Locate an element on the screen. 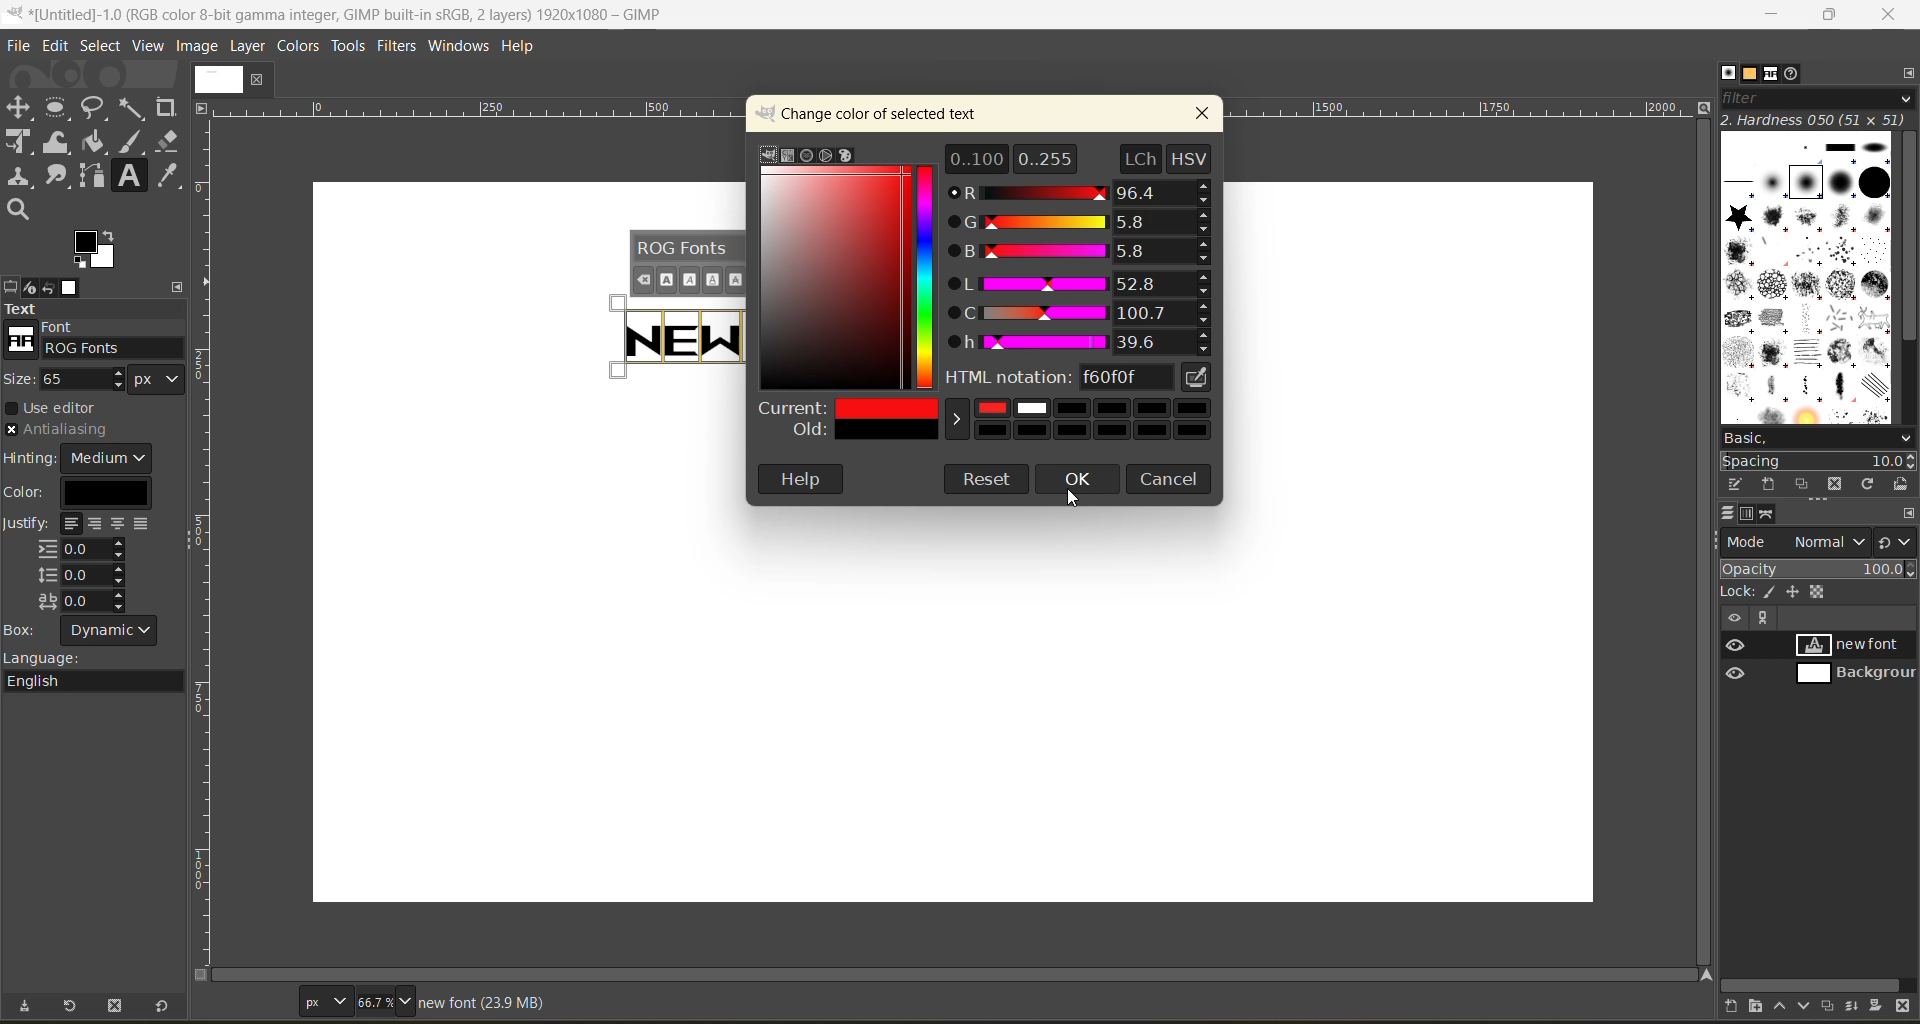 The image size is (1920, 1024). scale is located at coordinates (479, 108).